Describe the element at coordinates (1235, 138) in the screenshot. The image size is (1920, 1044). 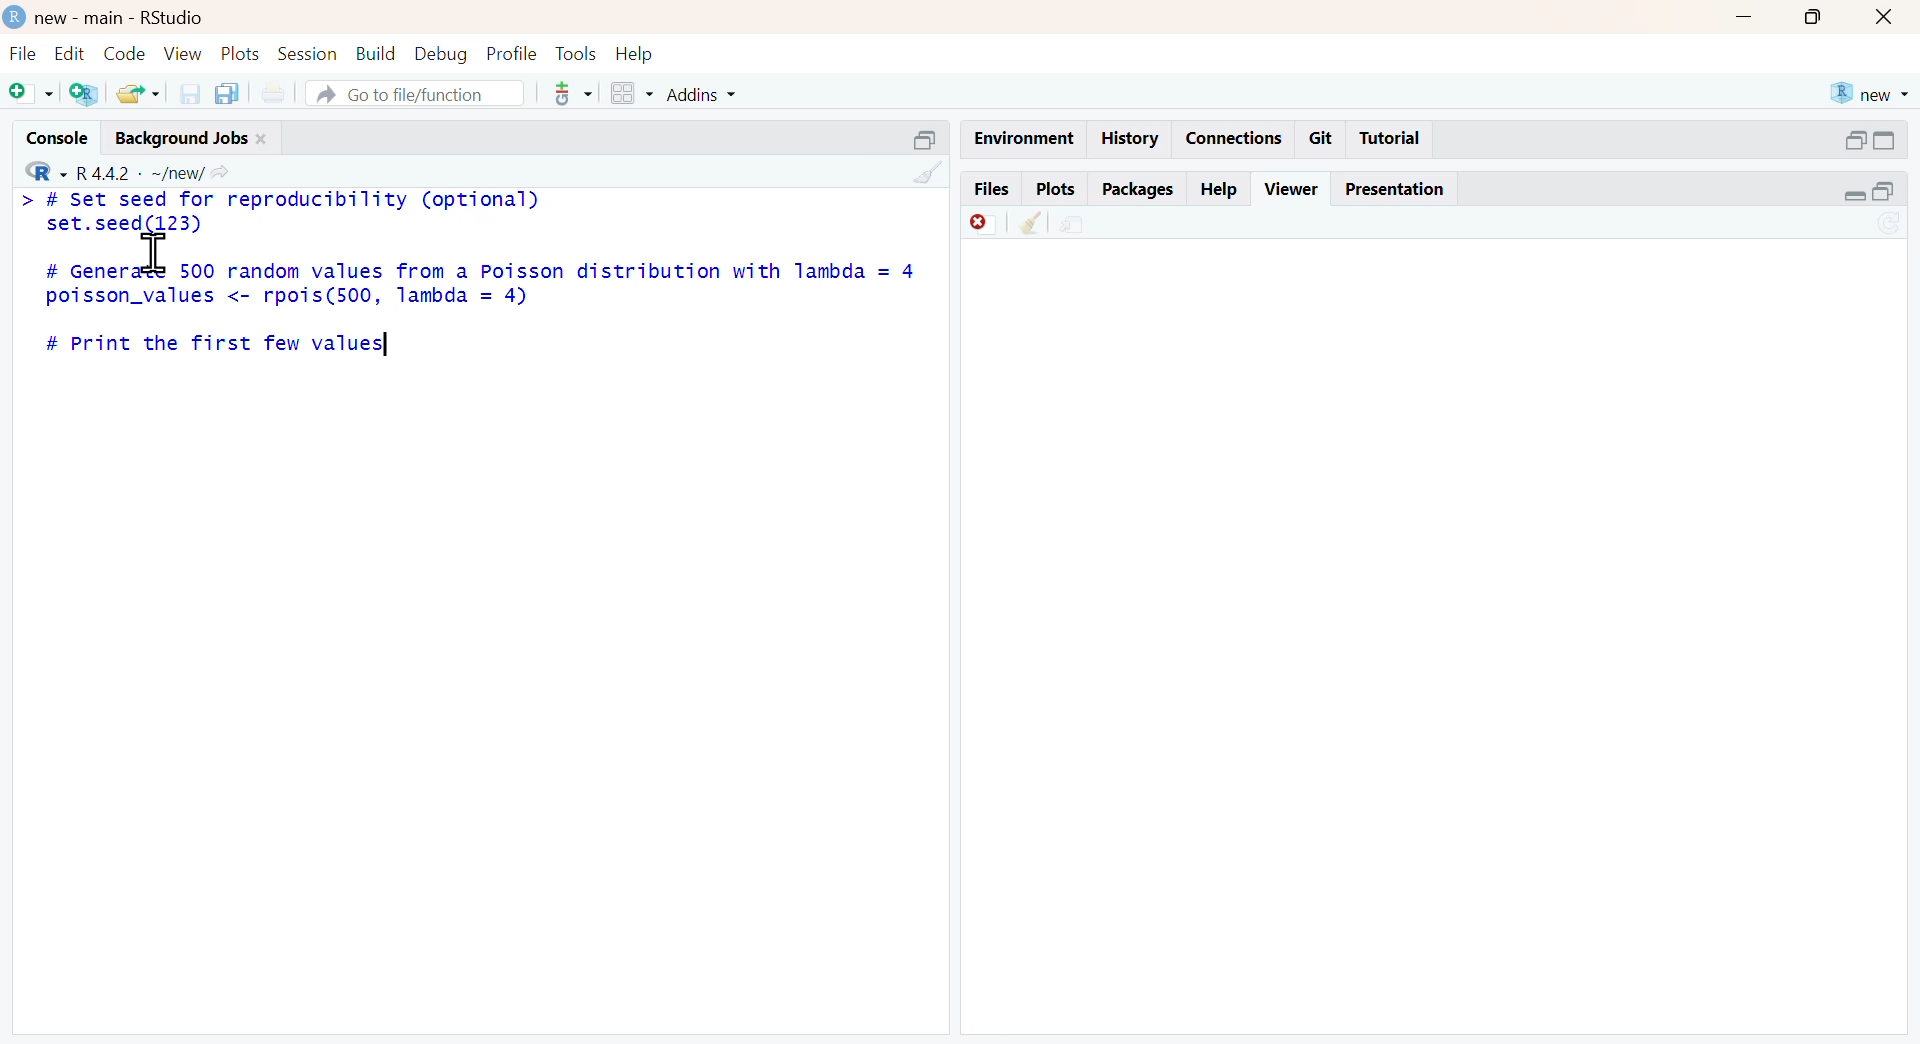
I see `connections` at that location.